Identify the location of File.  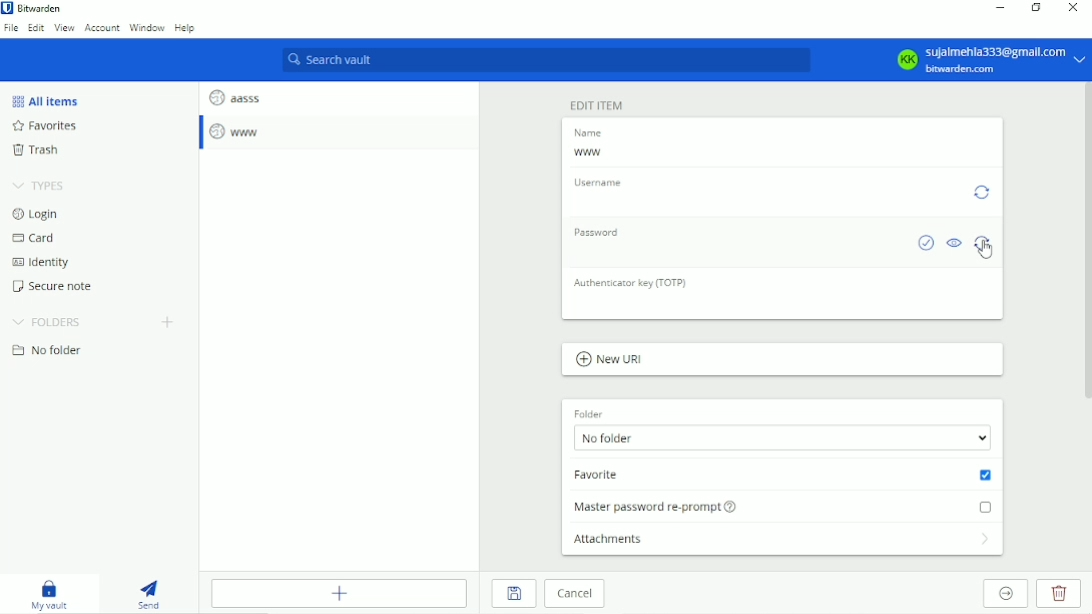
(11, 28).